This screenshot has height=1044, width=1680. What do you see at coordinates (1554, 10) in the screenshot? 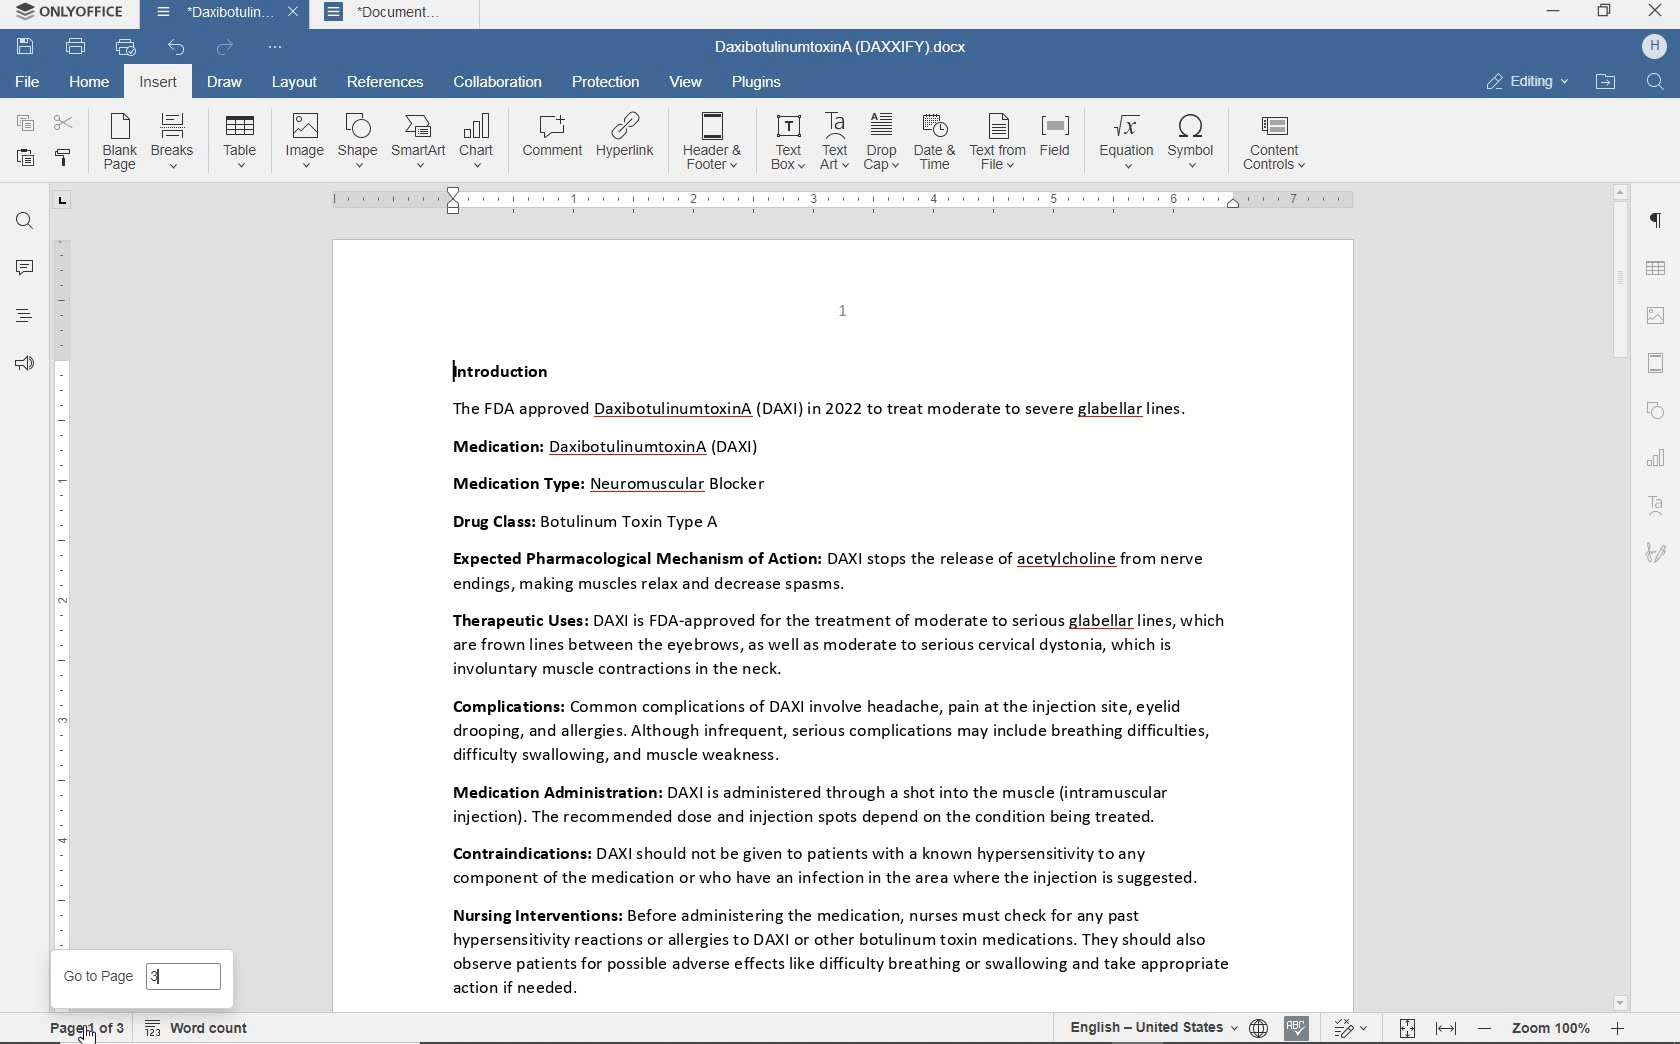
I see `minimize` at bounding box center [1554, 10].